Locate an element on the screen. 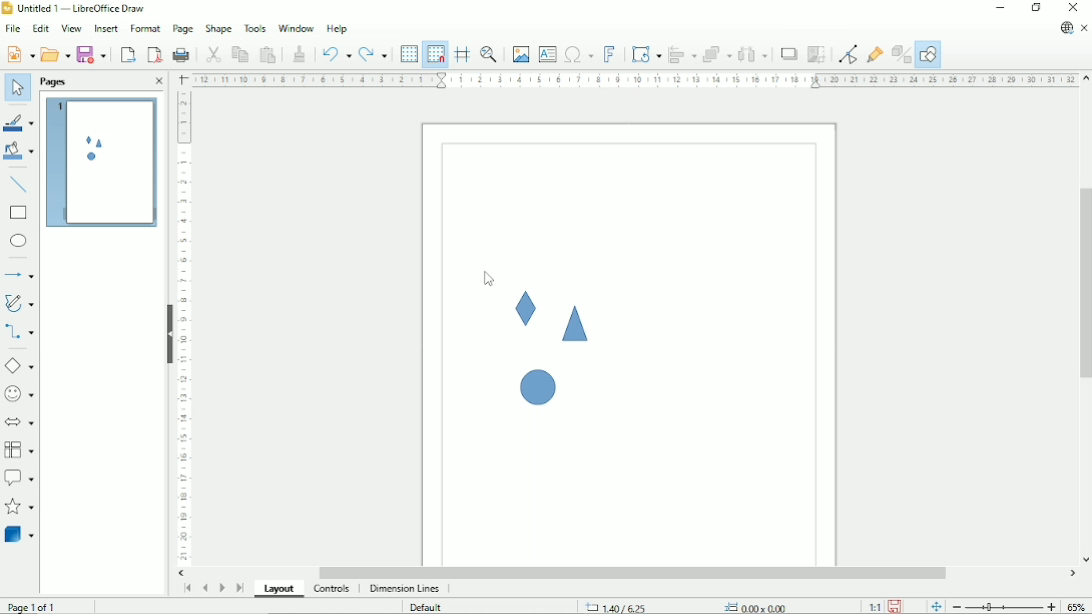  Tools is located at coordinates (255, 28).